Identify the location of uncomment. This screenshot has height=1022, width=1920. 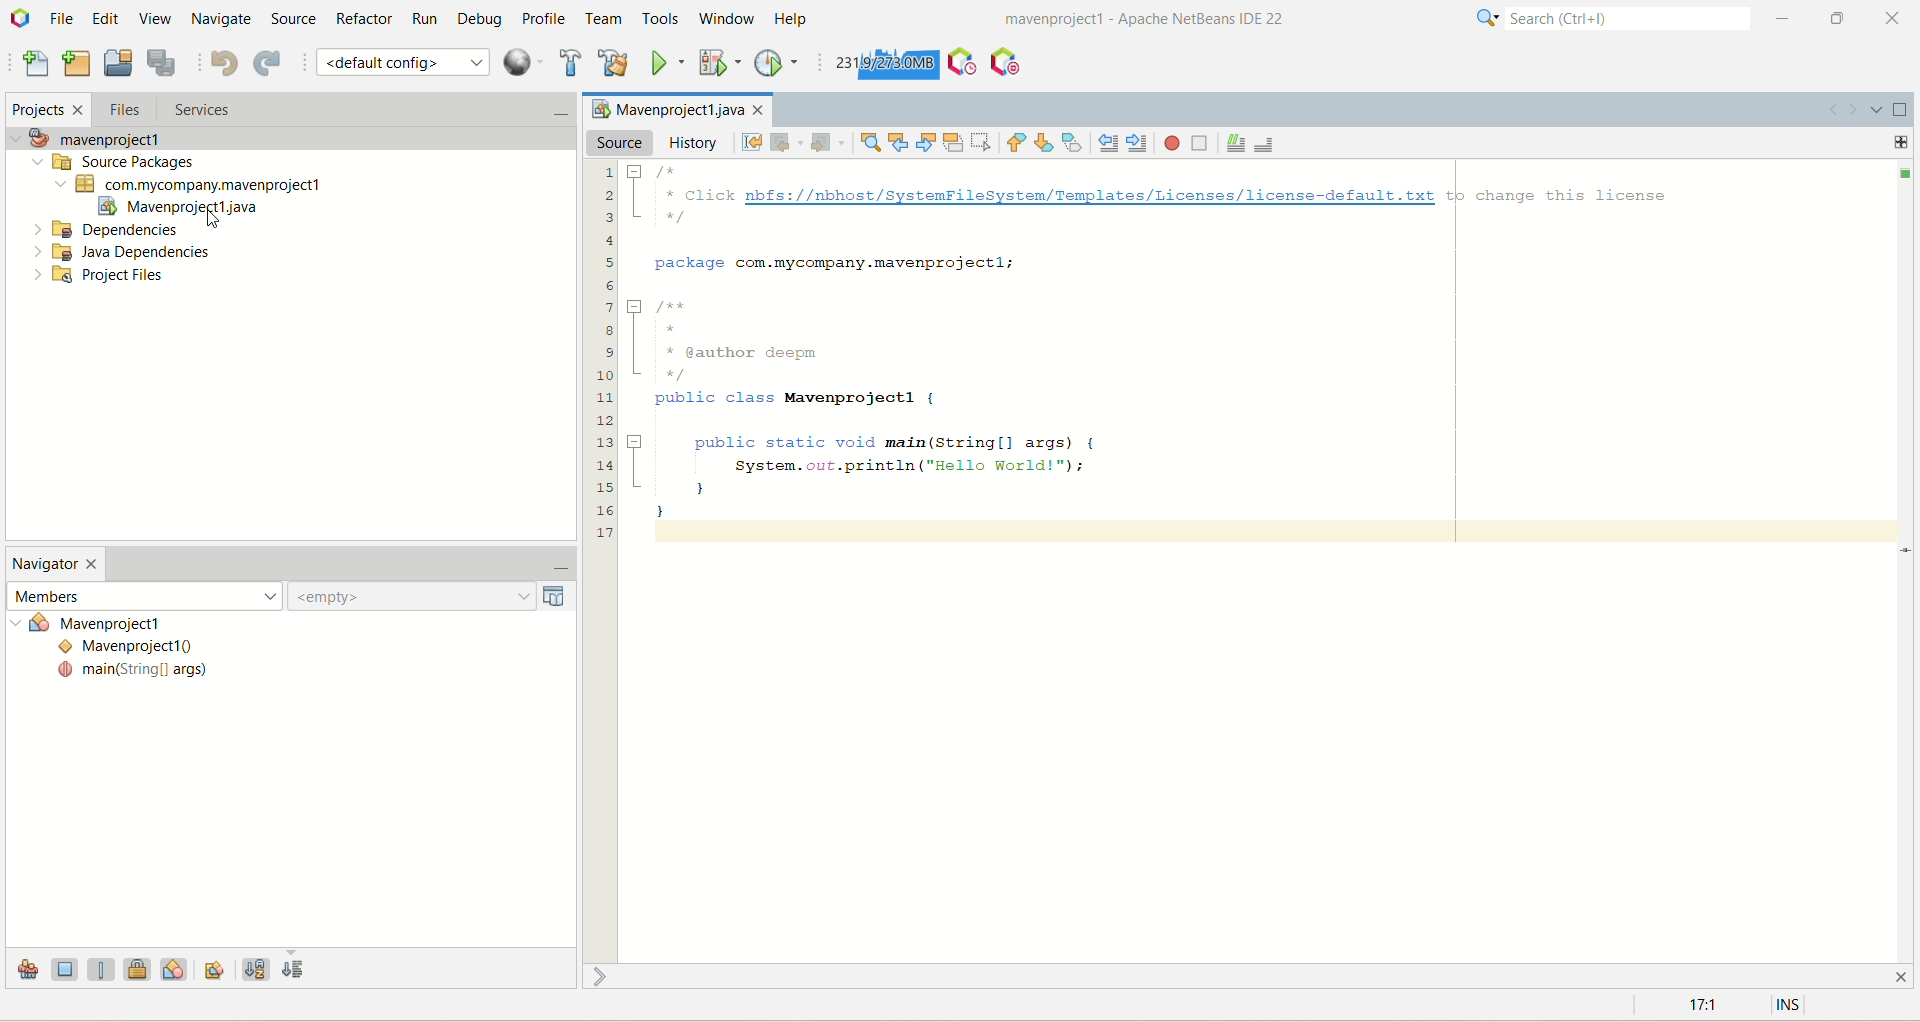
(1266, 144).